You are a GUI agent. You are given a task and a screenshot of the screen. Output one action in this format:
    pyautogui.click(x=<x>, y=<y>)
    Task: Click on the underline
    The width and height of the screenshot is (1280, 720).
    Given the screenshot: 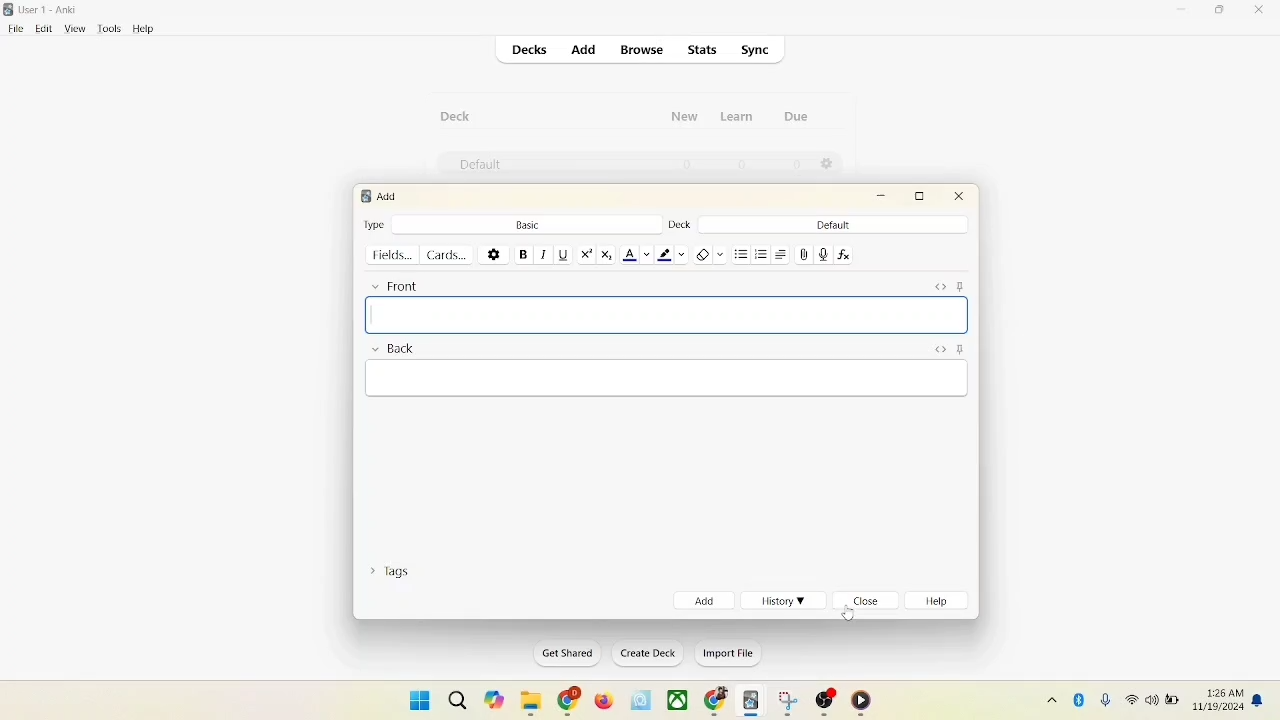 What is the action you would take?
    pyautogui.click(x=562, y=254)
    